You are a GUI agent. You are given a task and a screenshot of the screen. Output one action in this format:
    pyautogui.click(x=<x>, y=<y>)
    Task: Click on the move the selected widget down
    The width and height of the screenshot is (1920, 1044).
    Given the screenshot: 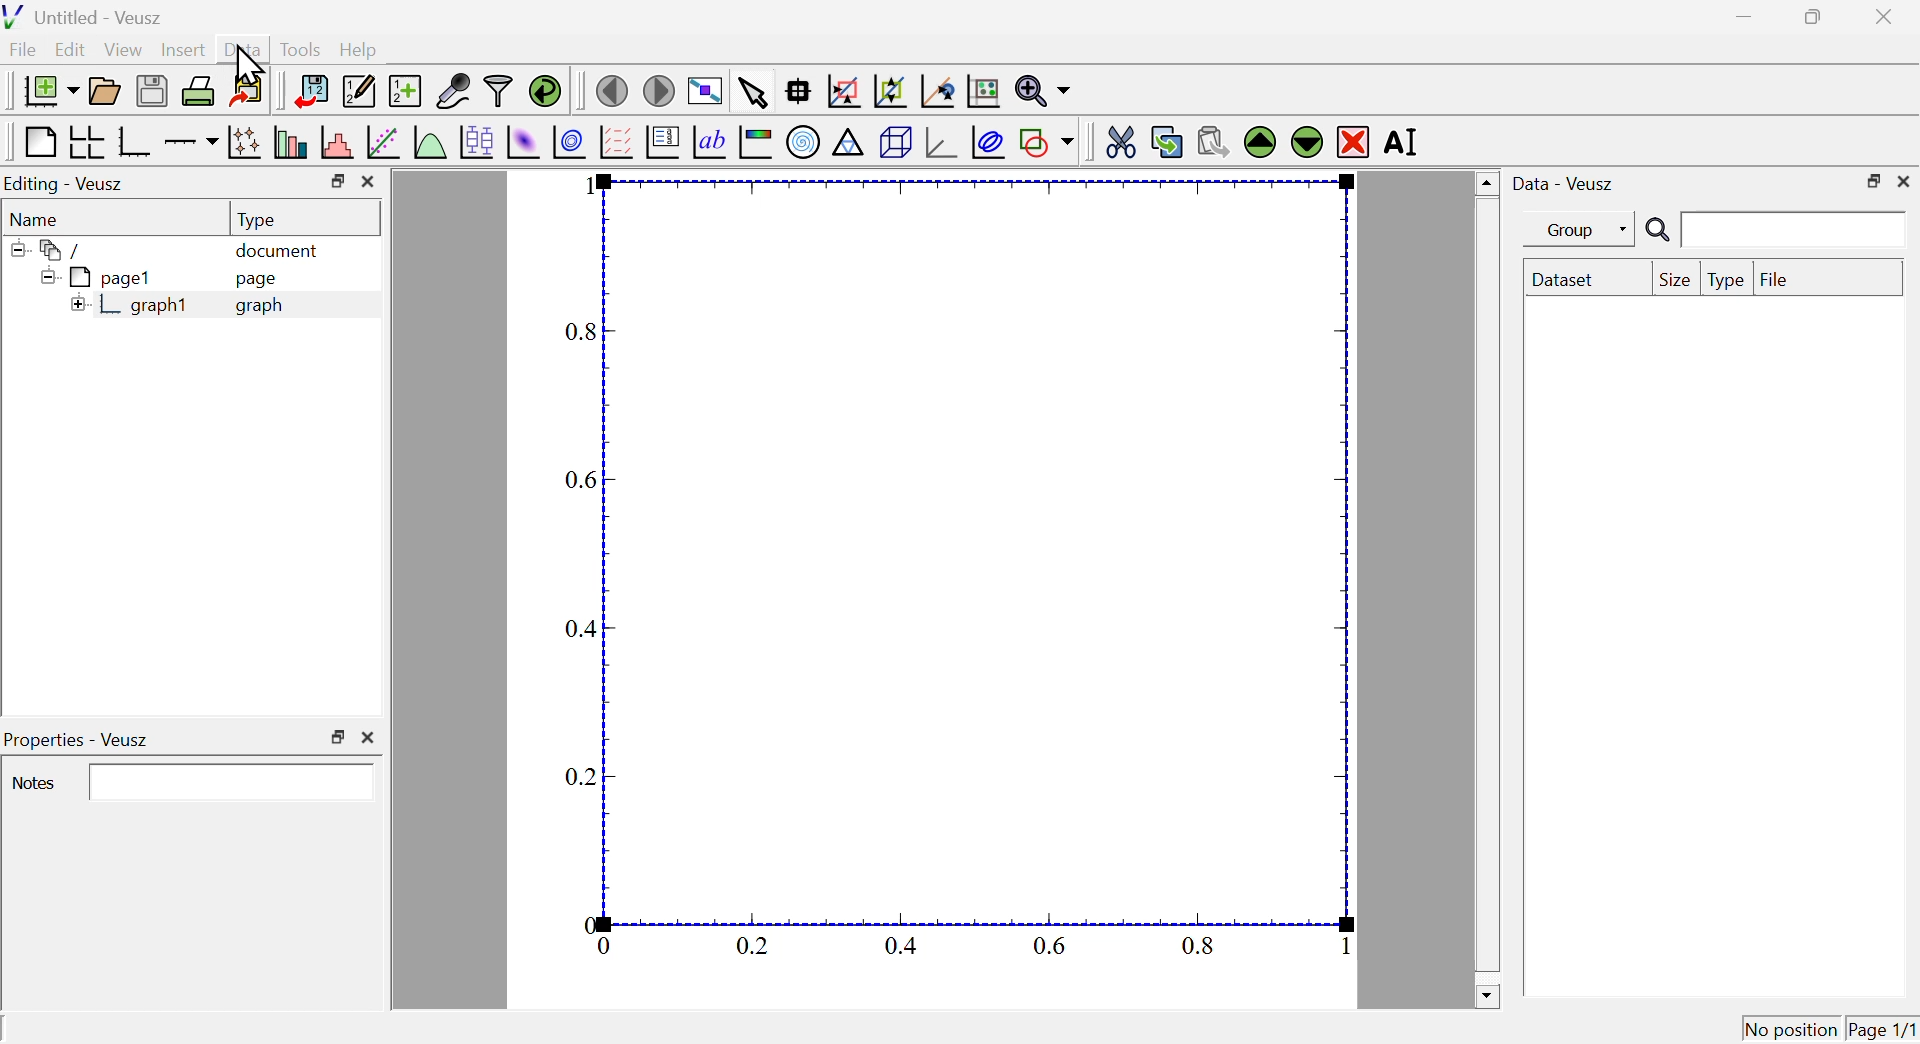 What is the action you would take?
    pyautogui.click(x=1305, y=142)
    